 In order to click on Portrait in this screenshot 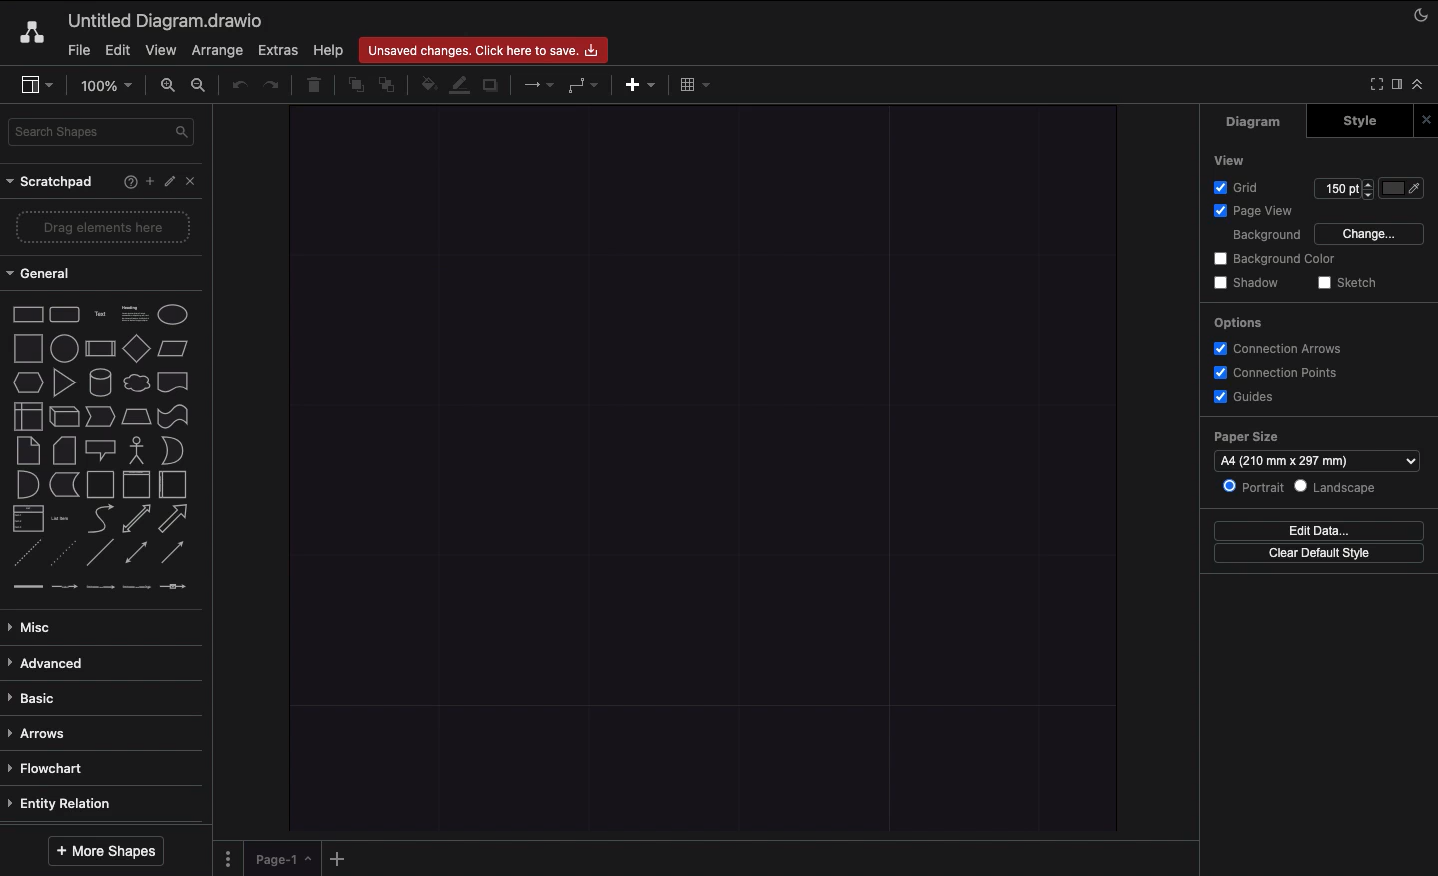, I will do `click(1255, 488)`.